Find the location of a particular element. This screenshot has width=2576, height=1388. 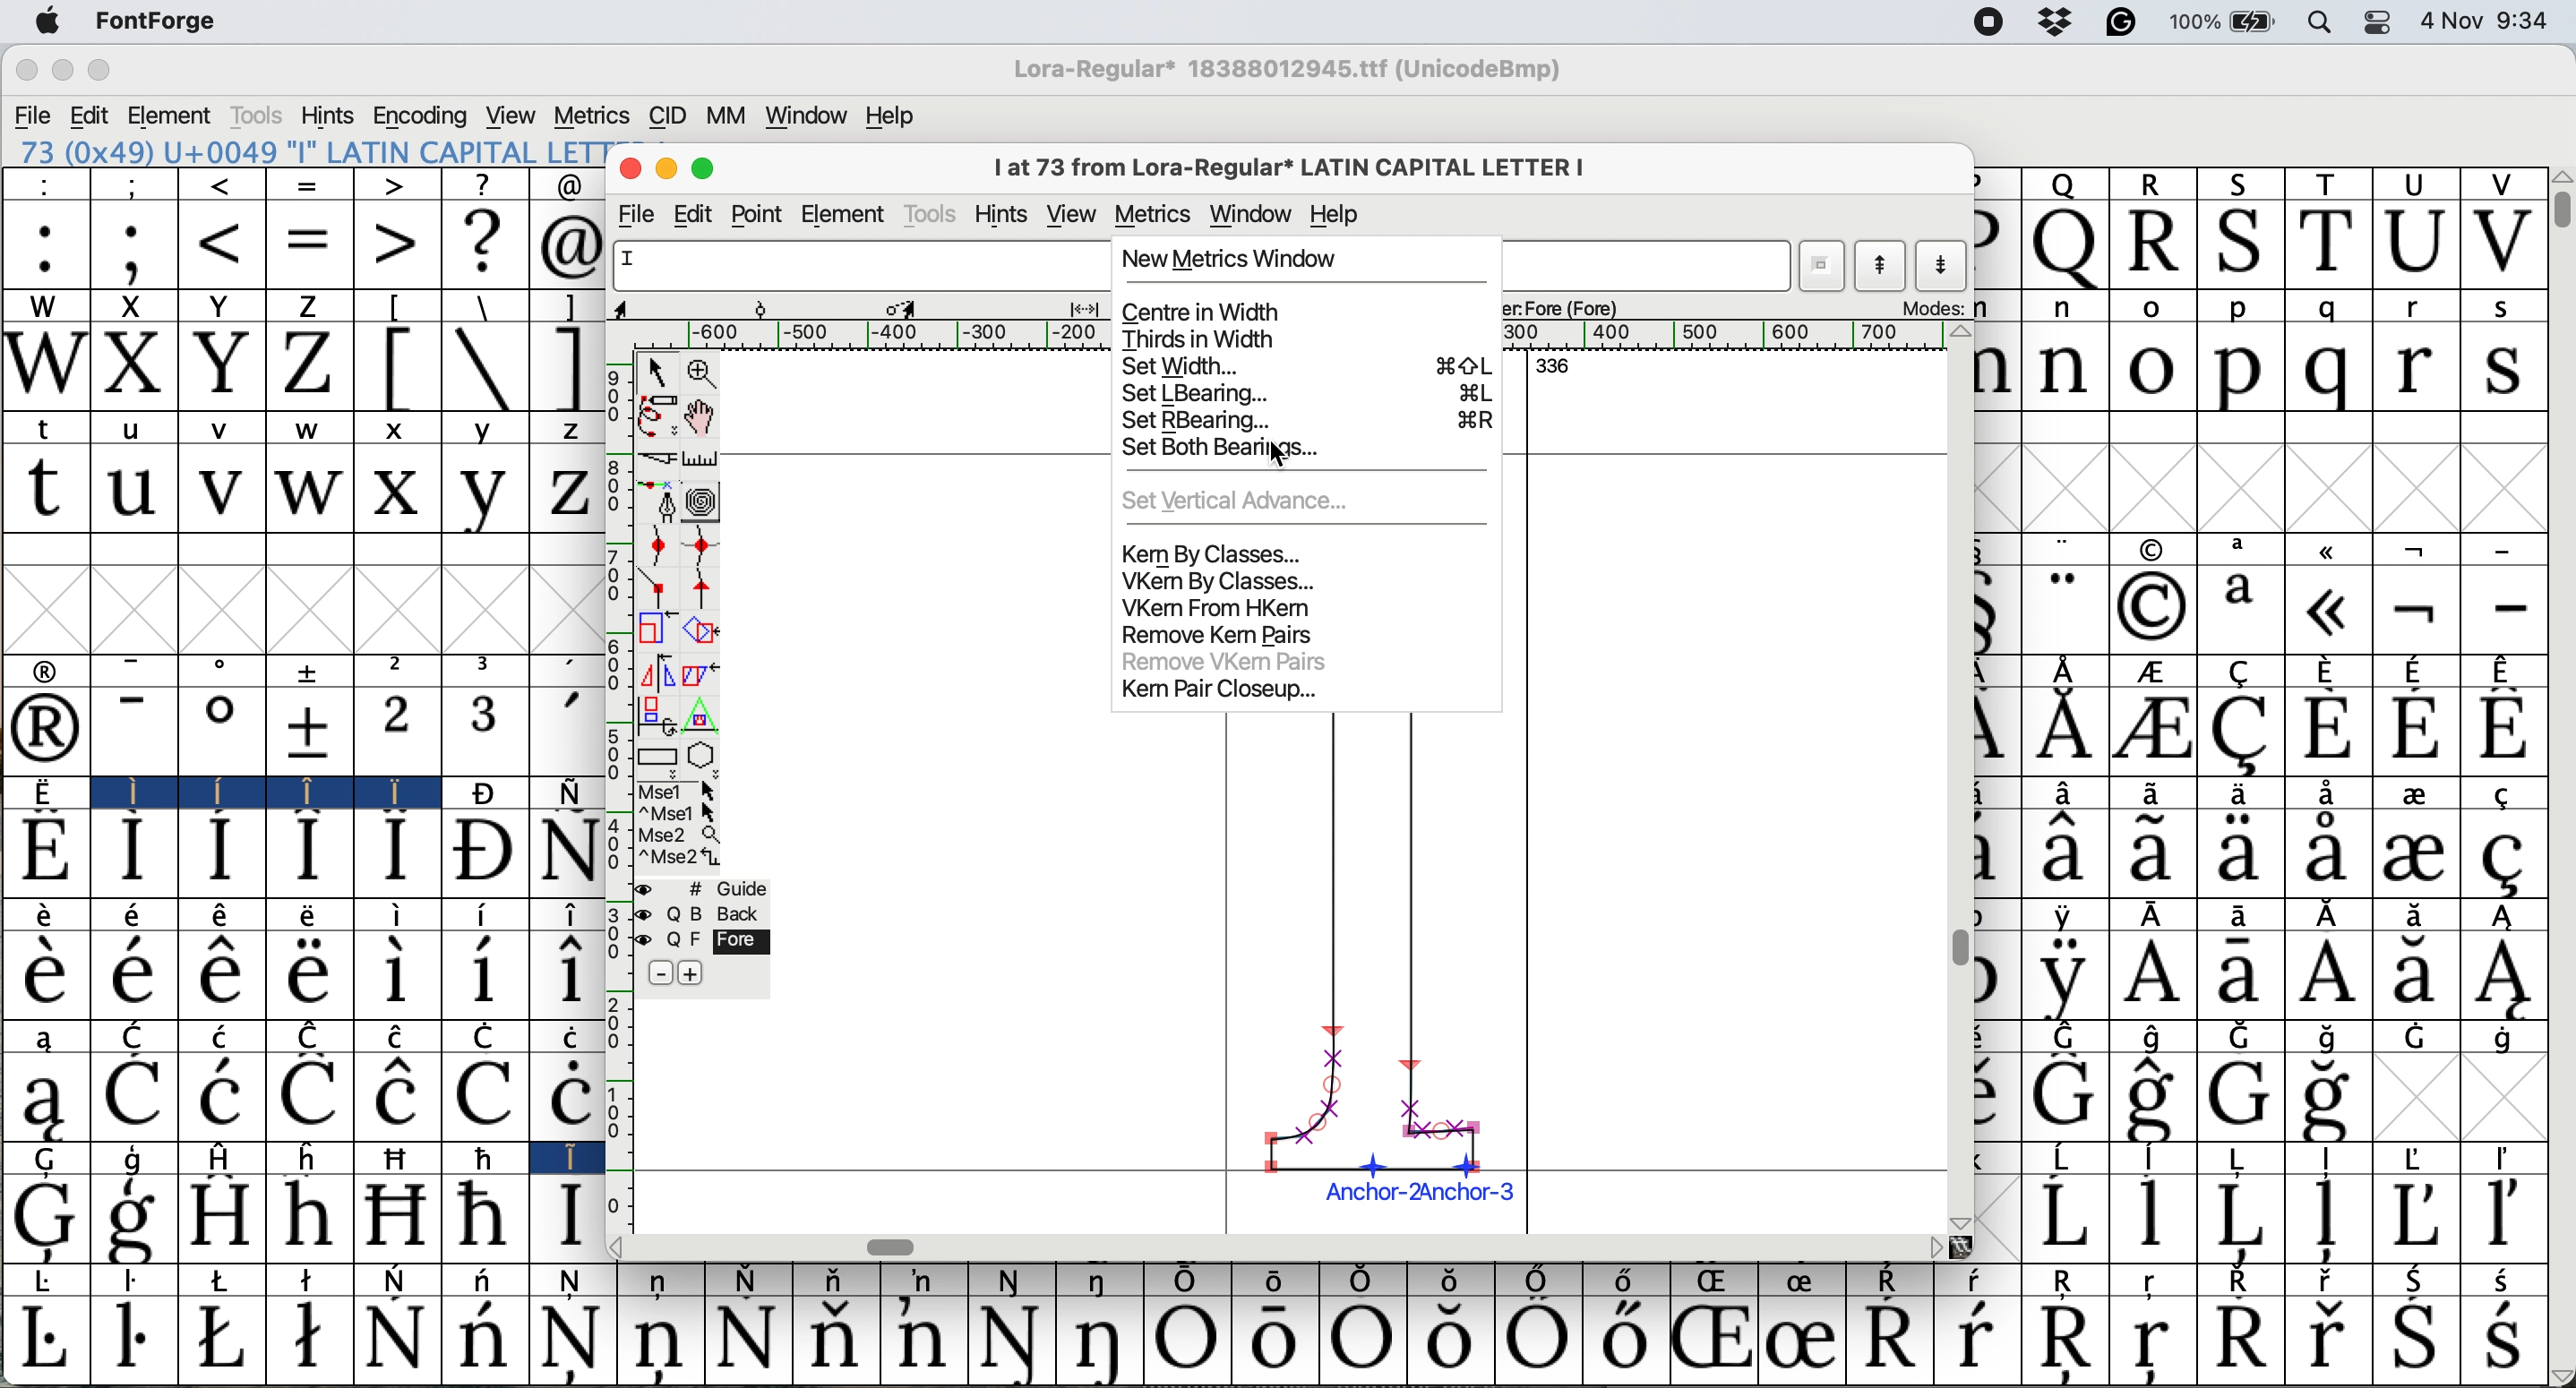

Symbol is located at coordinates (133, 1097).